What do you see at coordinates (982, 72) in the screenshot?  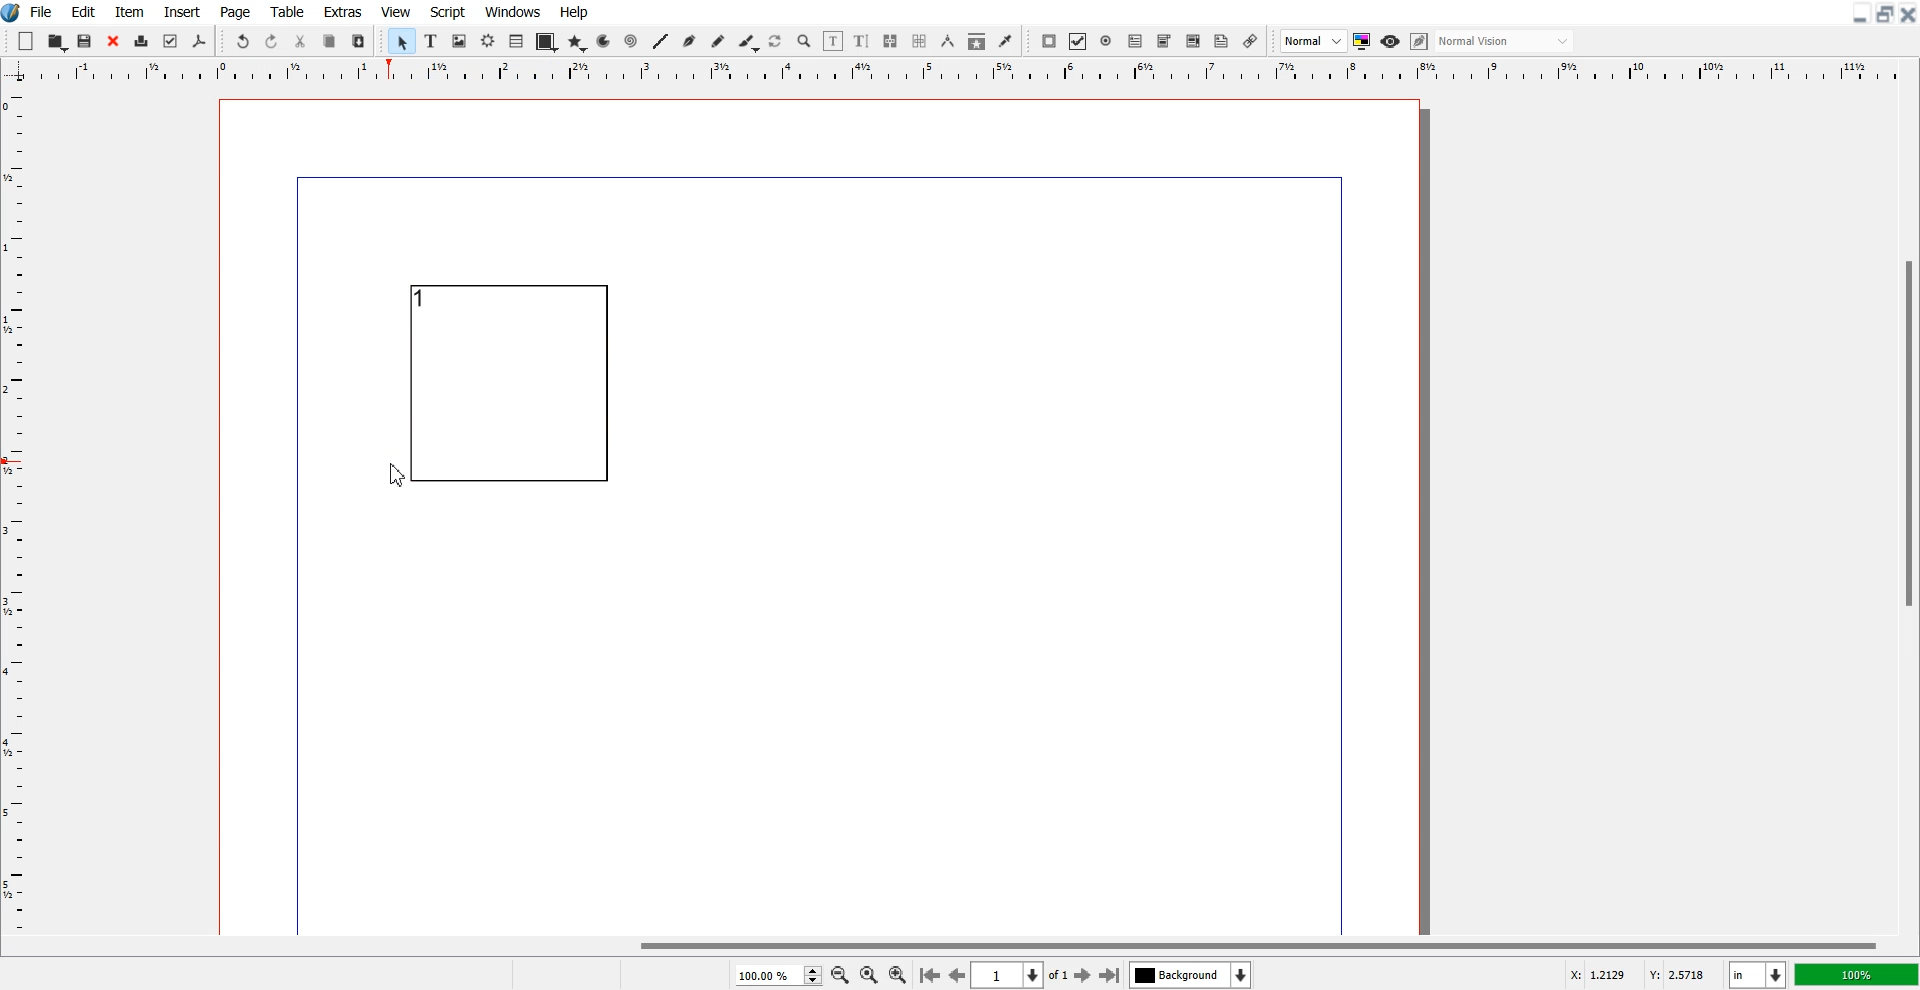 I see `Horizontal Scale` at bounding box center [982, 72].